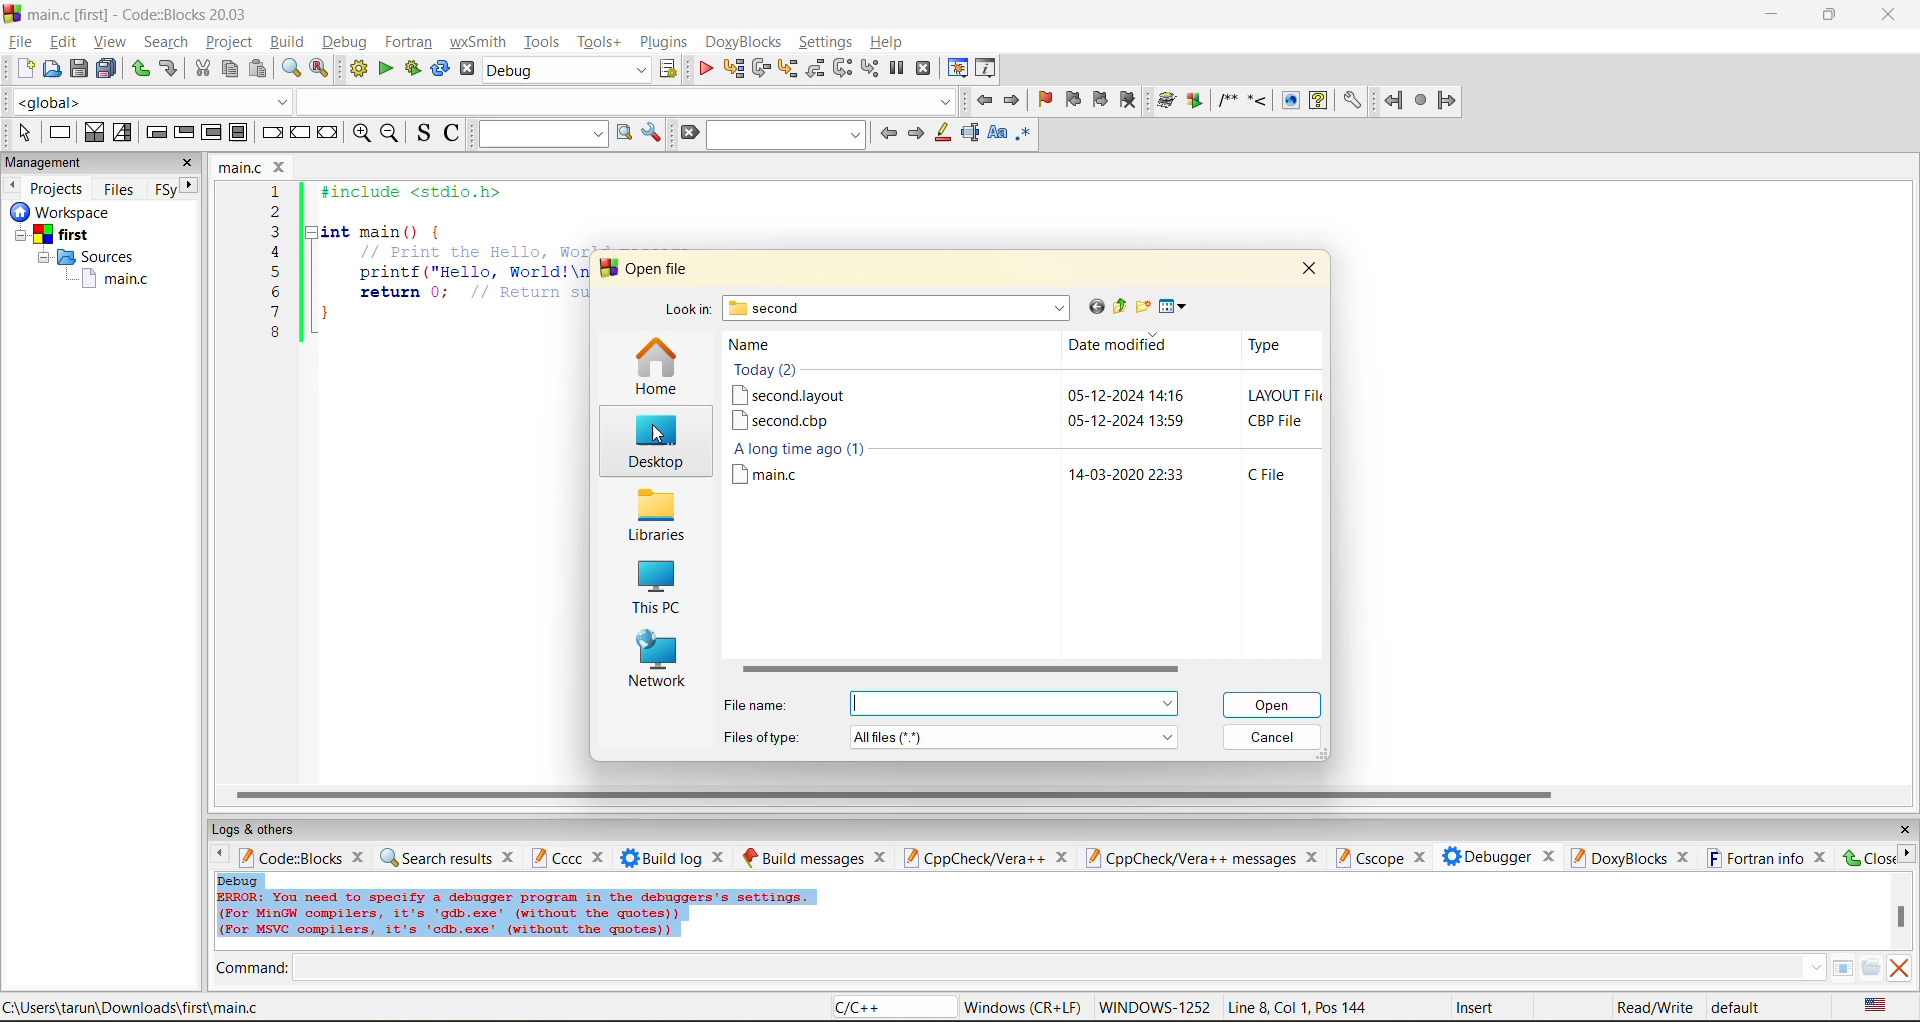 The height and width of the screenshot is (1022, 1920). I want to click on libraries, so click(654, 516).